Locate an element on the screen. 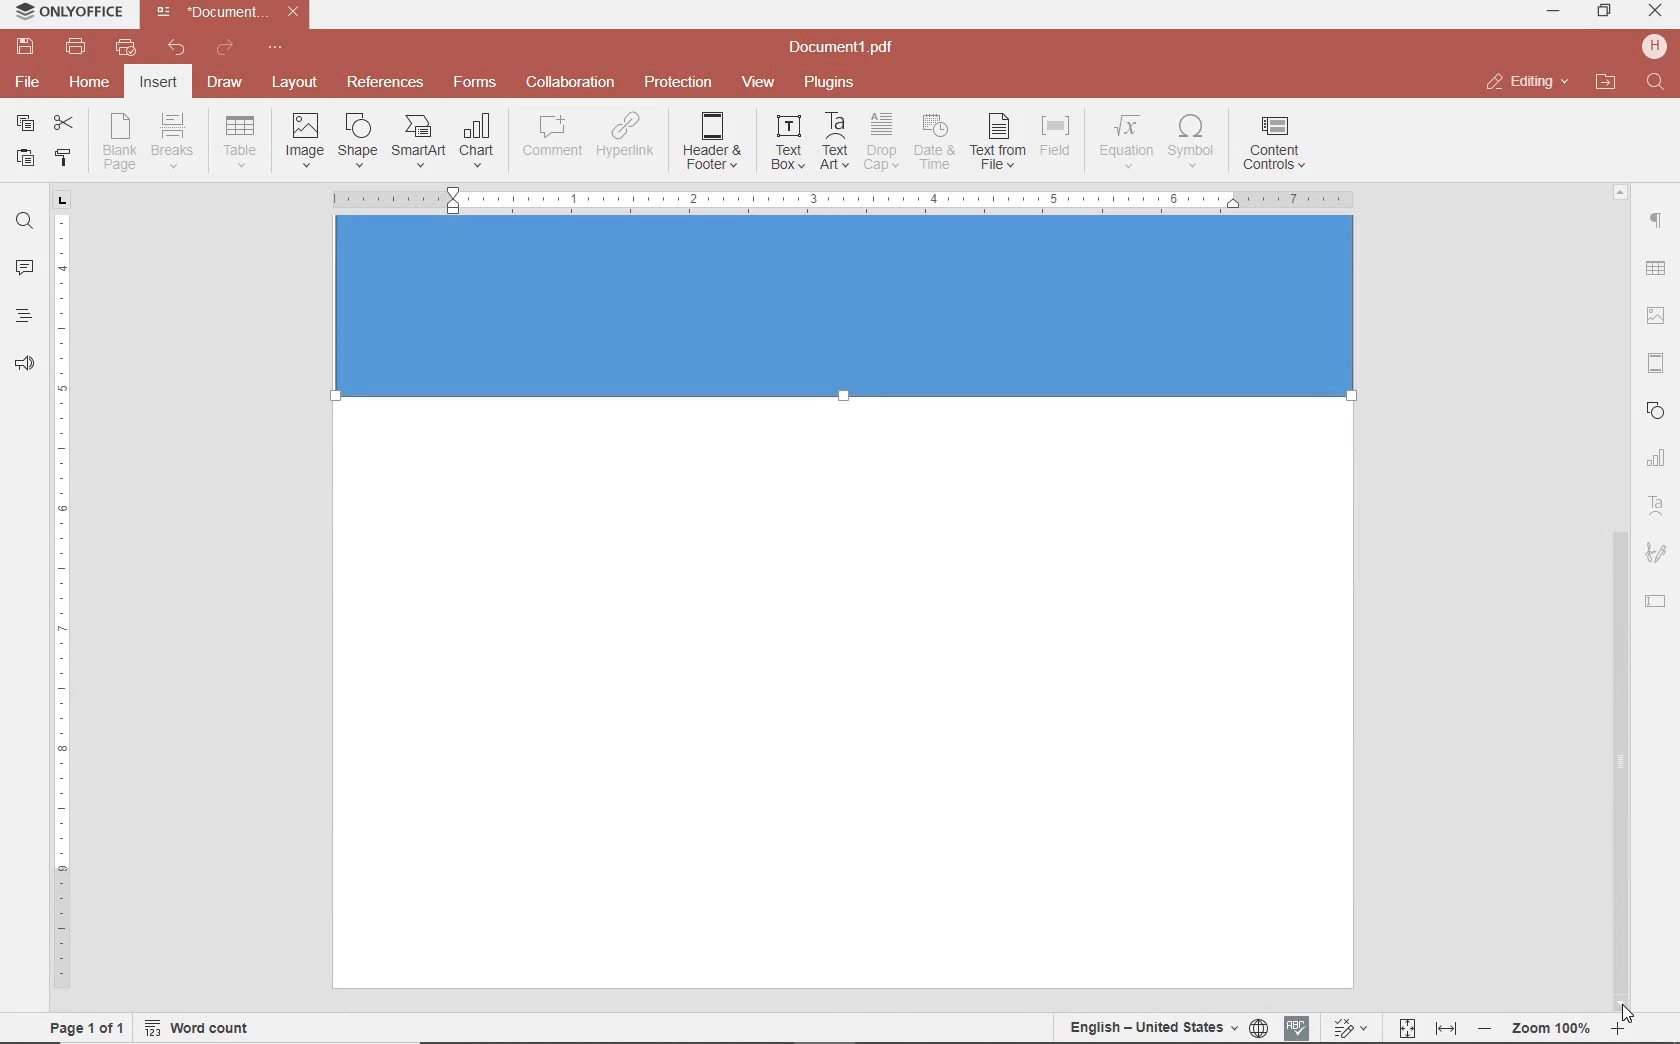 Image resolution: width=1680 pixels, height=1044 pixels. home is located at coordinates (87, 81).